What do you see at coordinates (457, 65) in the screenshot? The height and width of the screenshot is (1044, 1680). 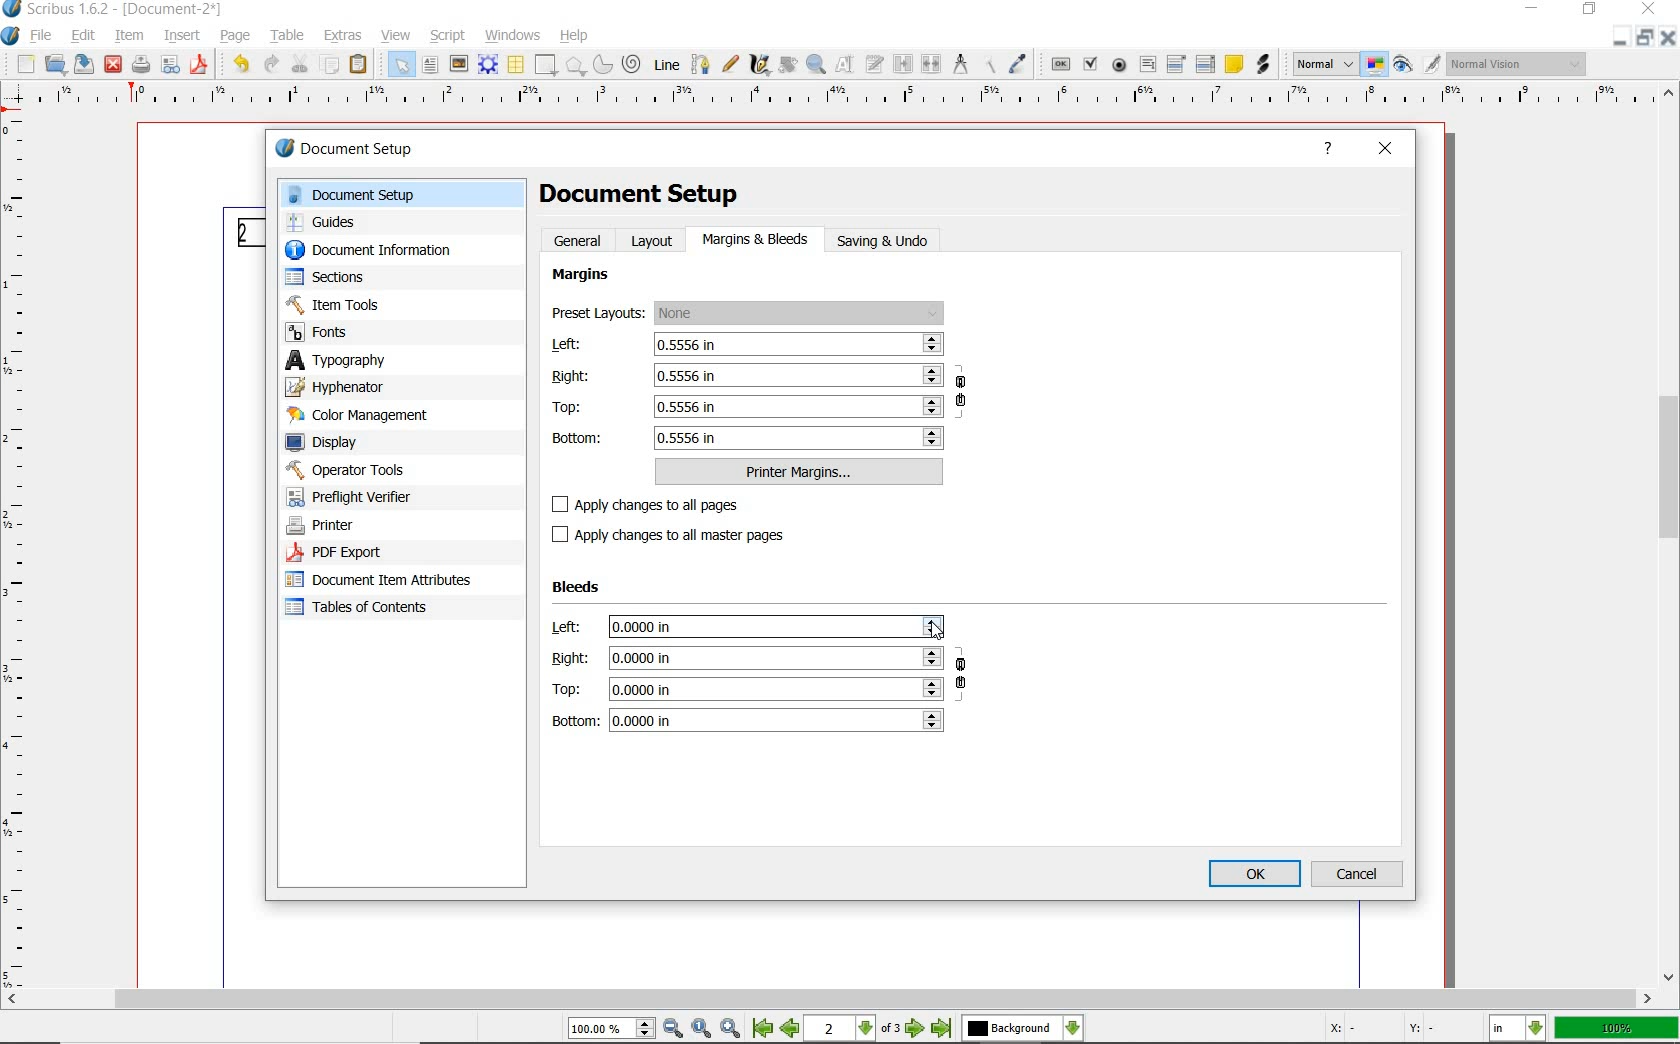 I see `image frame` at bounding box center [457, 65].